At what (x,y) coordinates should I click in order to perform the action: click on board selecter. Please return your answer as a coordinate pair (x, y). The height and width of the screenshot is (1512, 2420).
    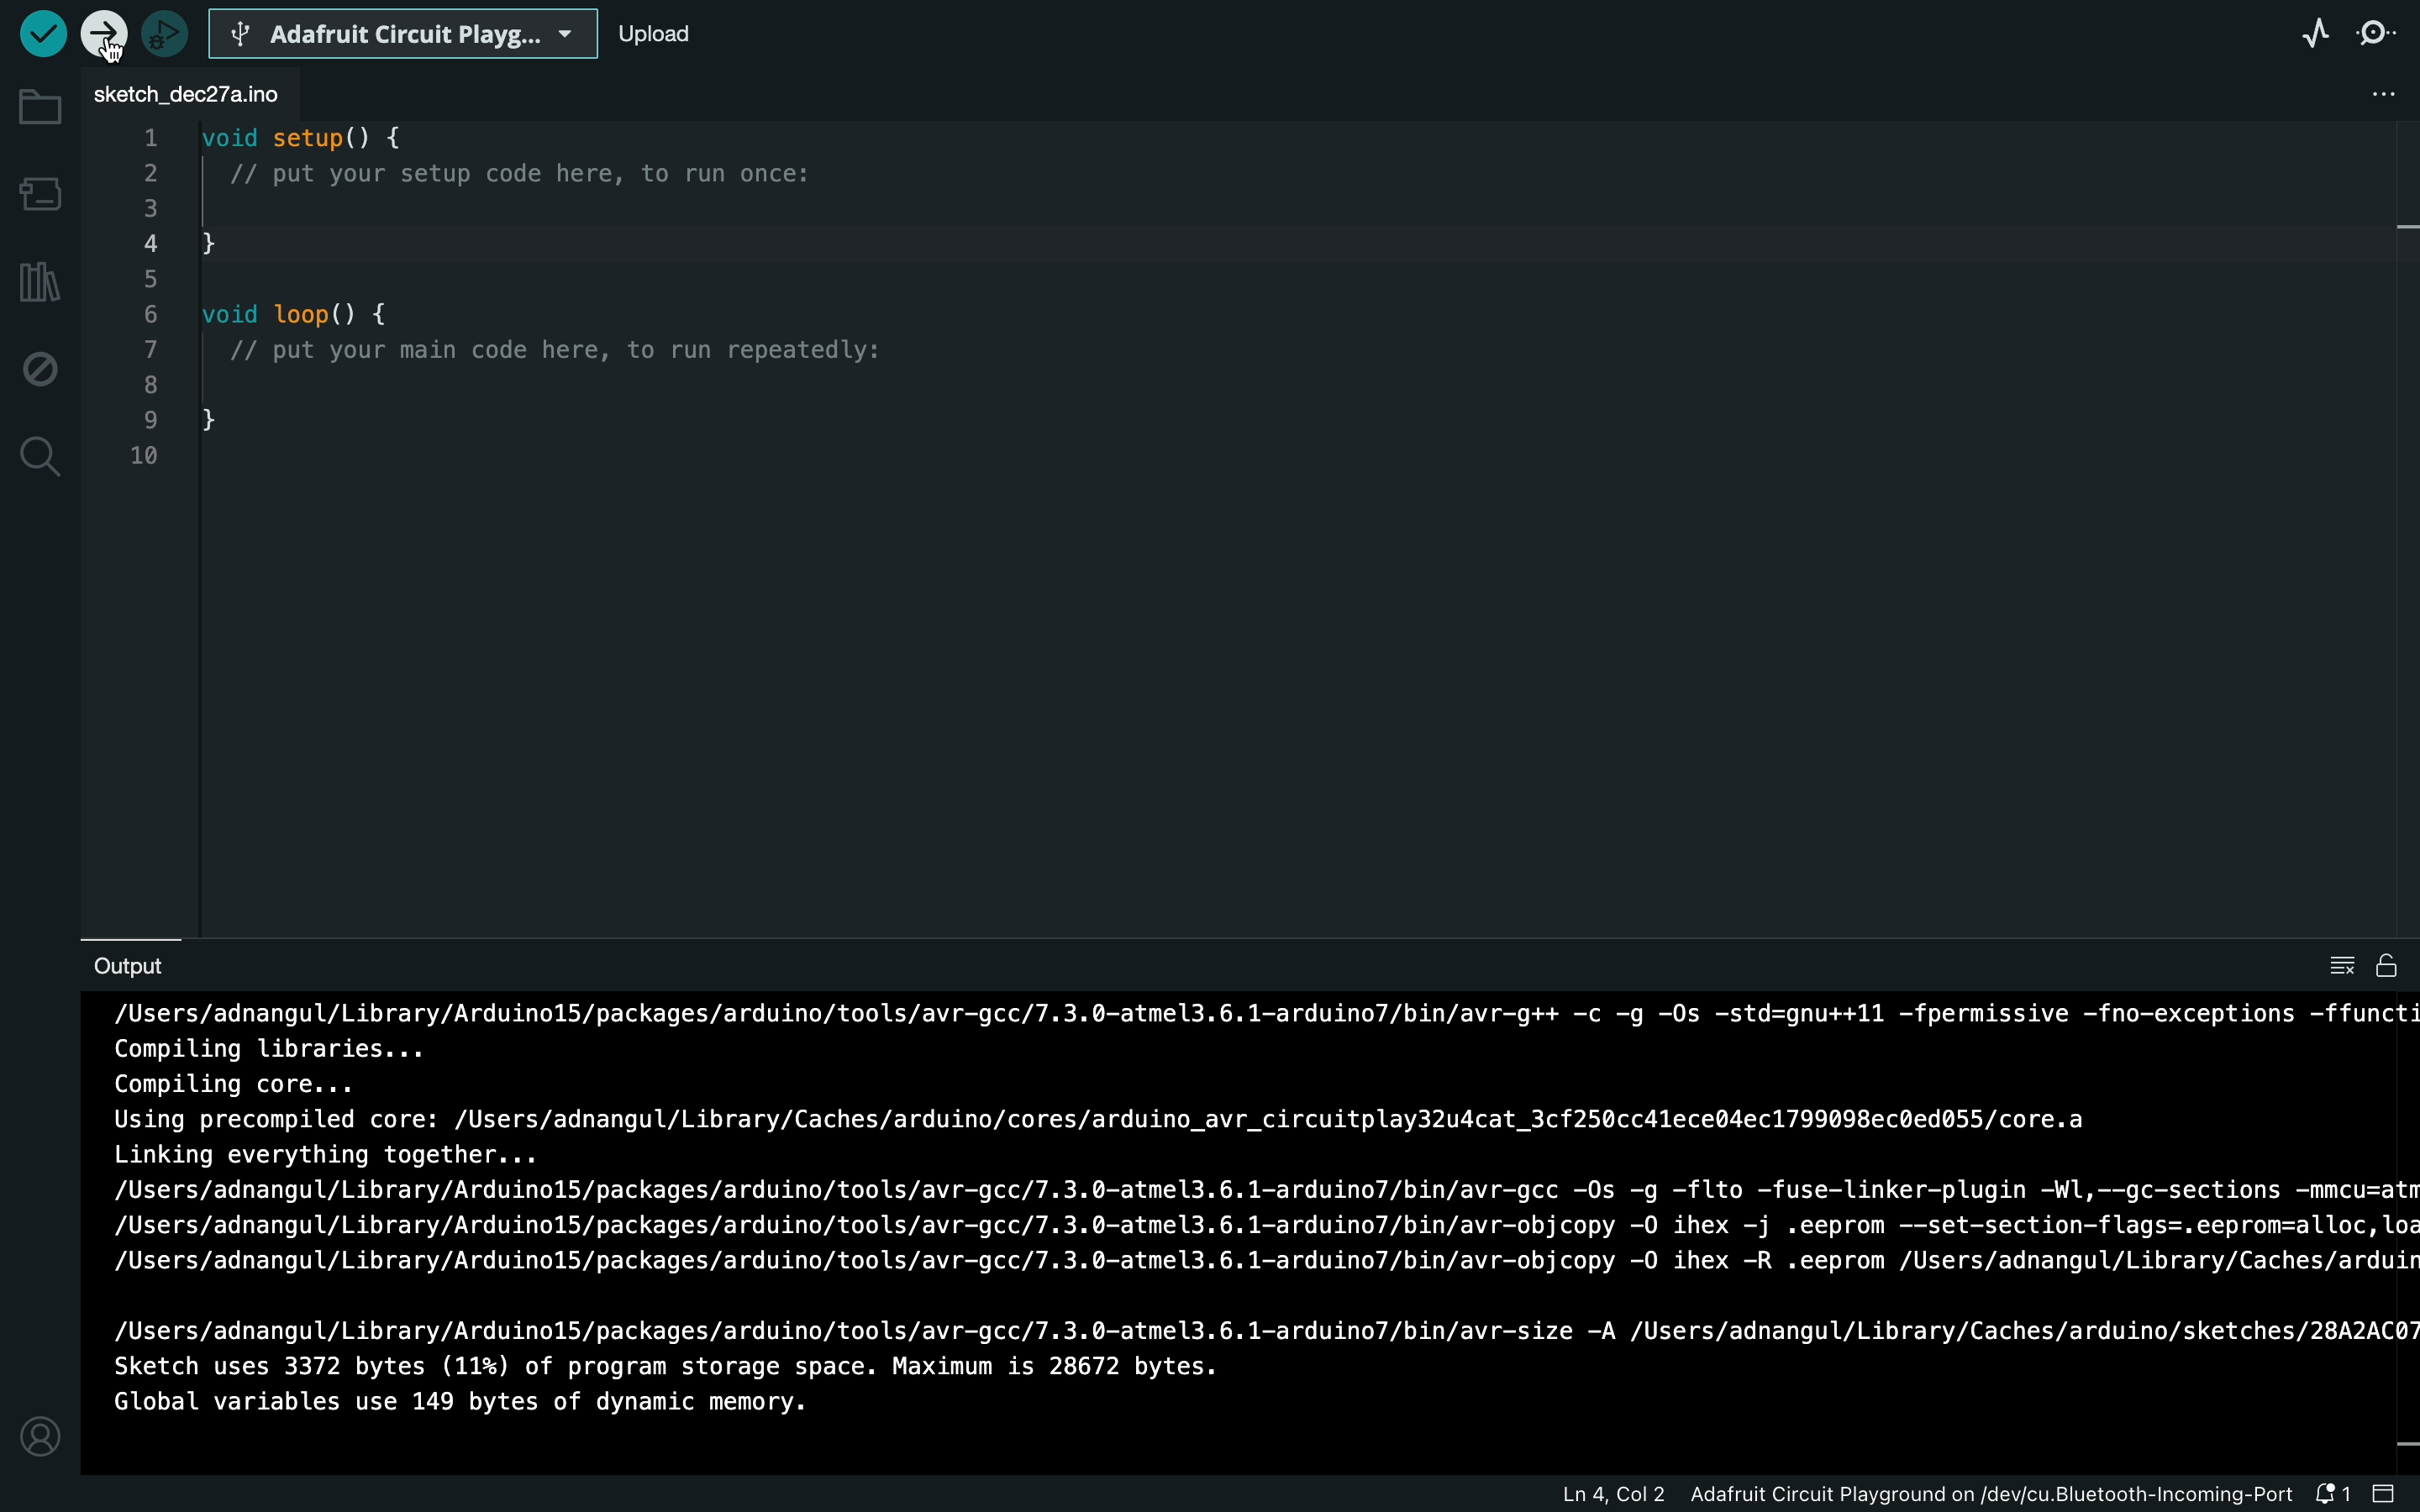
    Looking at the image, I should click on (401, 39).